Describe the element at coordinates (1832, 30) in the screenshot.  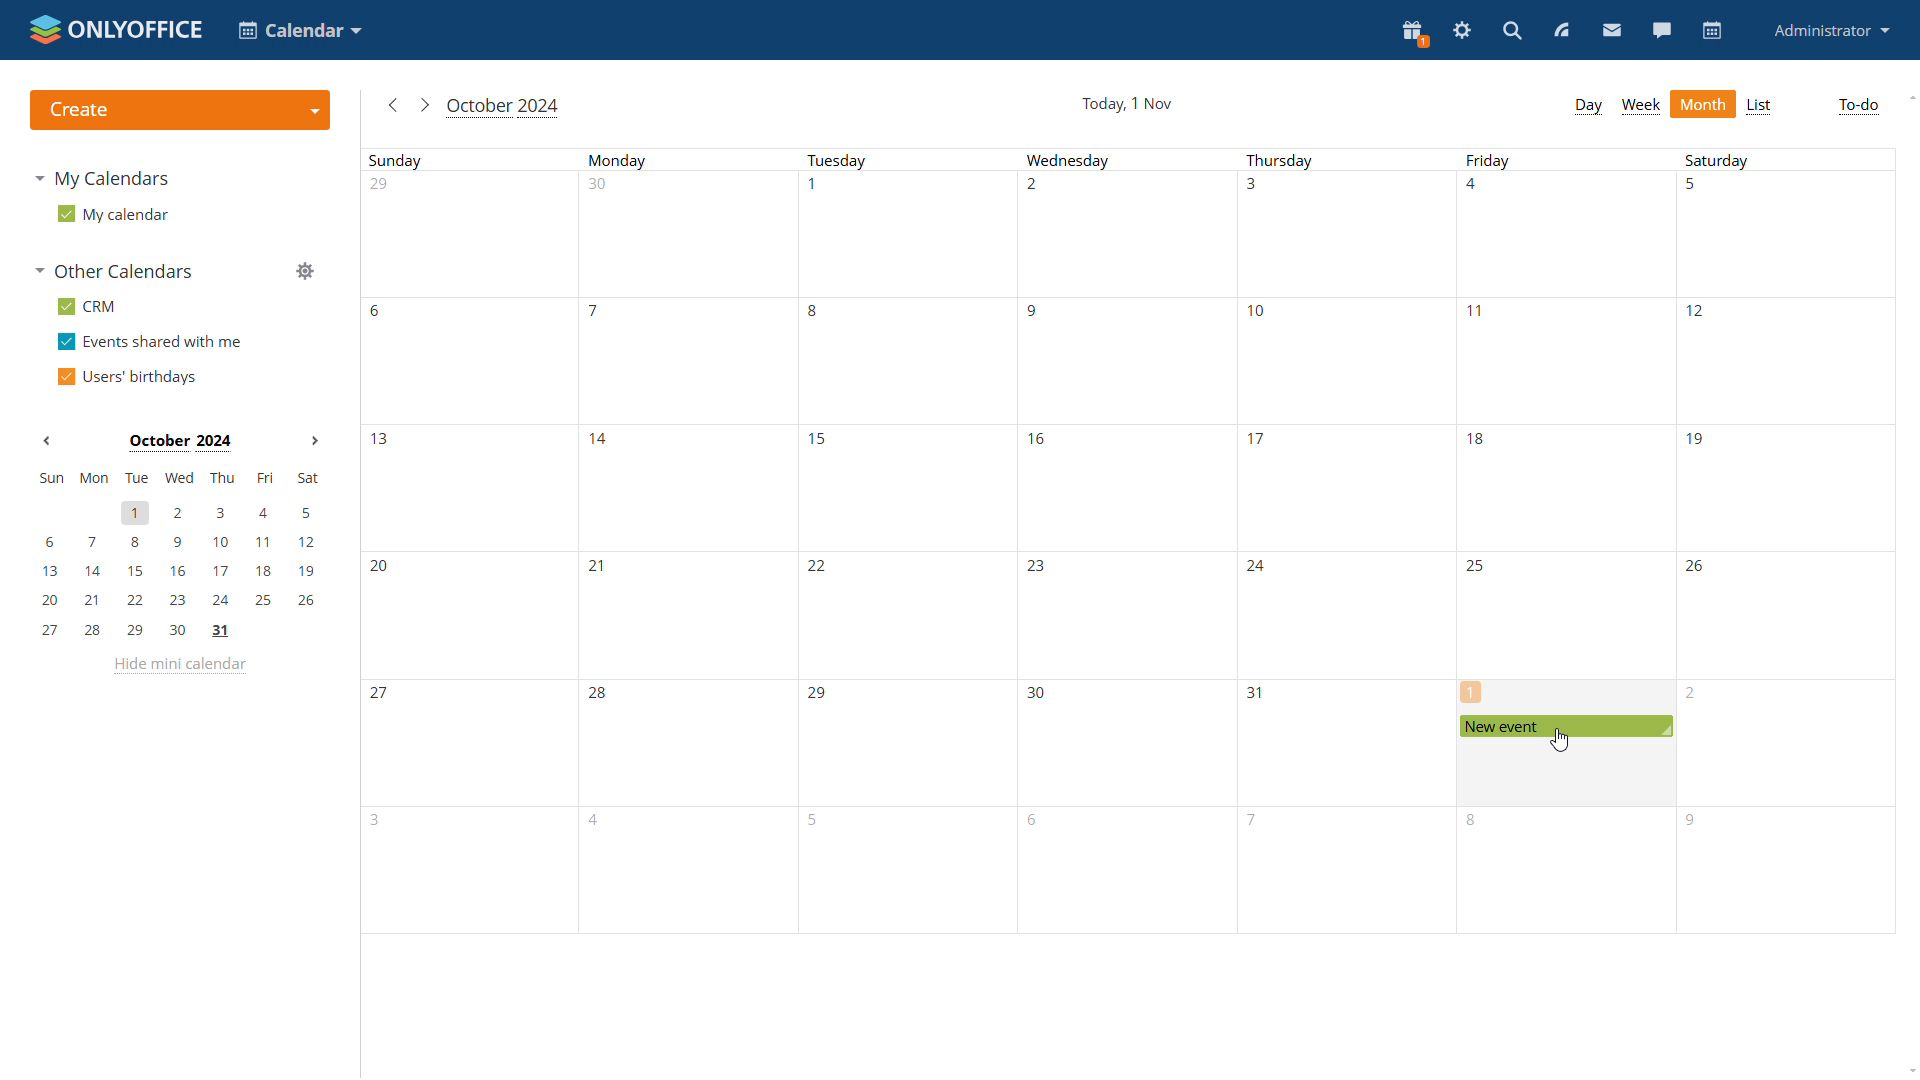
I see `administrator` at that location.